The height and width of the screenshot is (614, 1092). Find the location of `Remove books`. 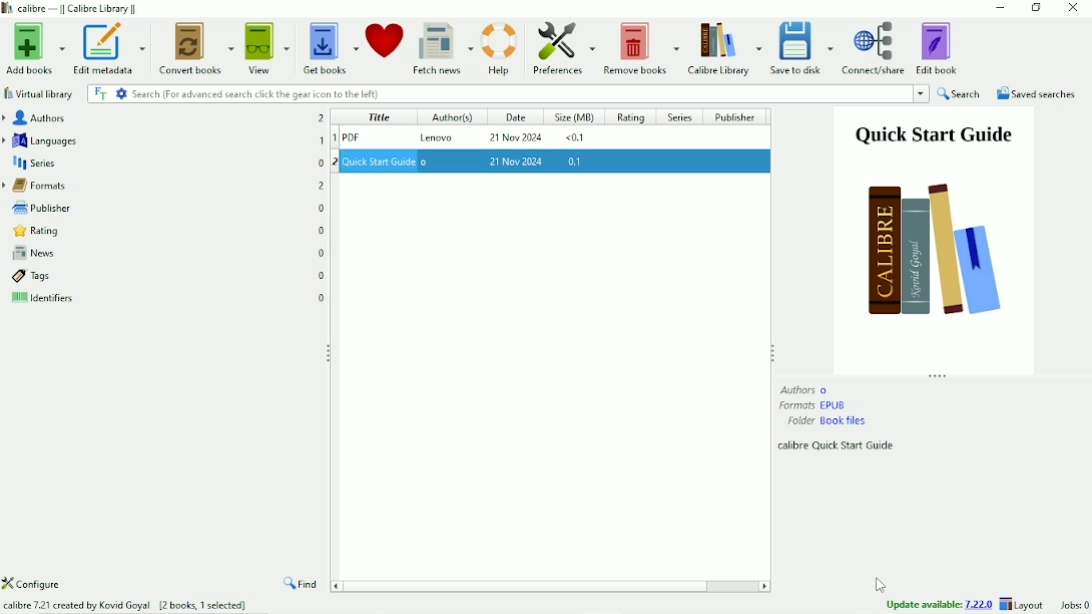

Remove books is located at coordinates (640, 47).